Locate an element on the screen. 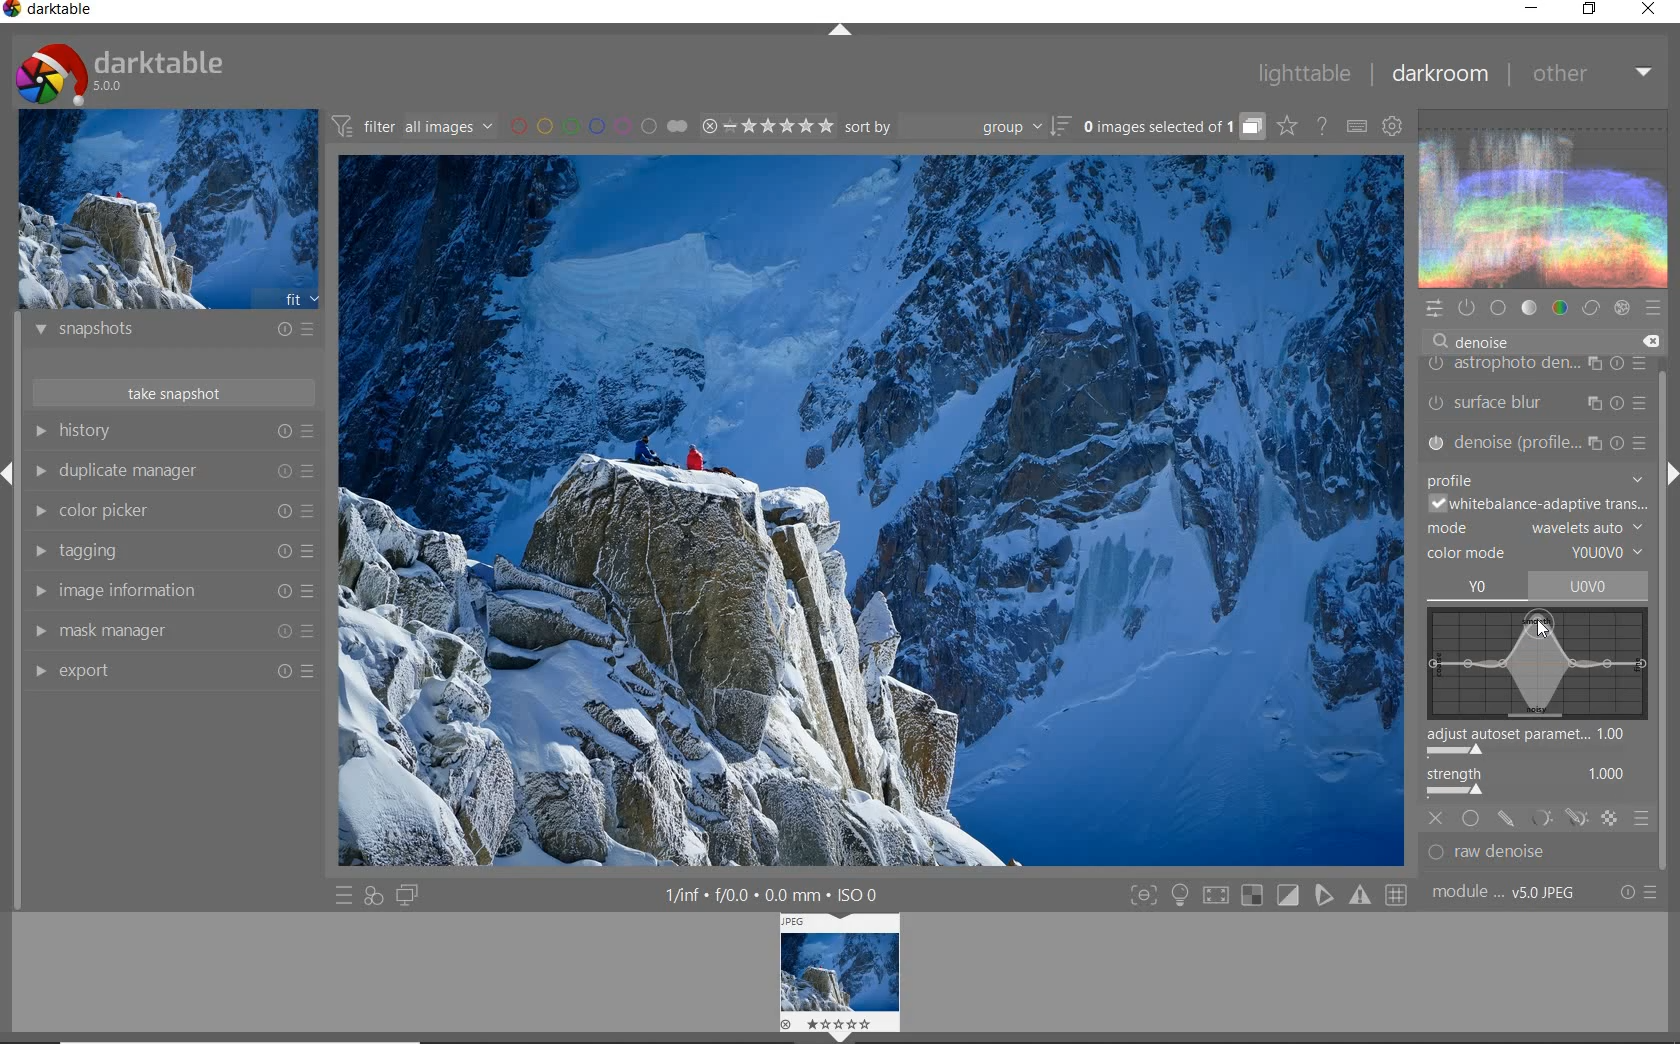 The image size is (1680, 1044). range ratings for selected images is located at coordinates (768, 126).